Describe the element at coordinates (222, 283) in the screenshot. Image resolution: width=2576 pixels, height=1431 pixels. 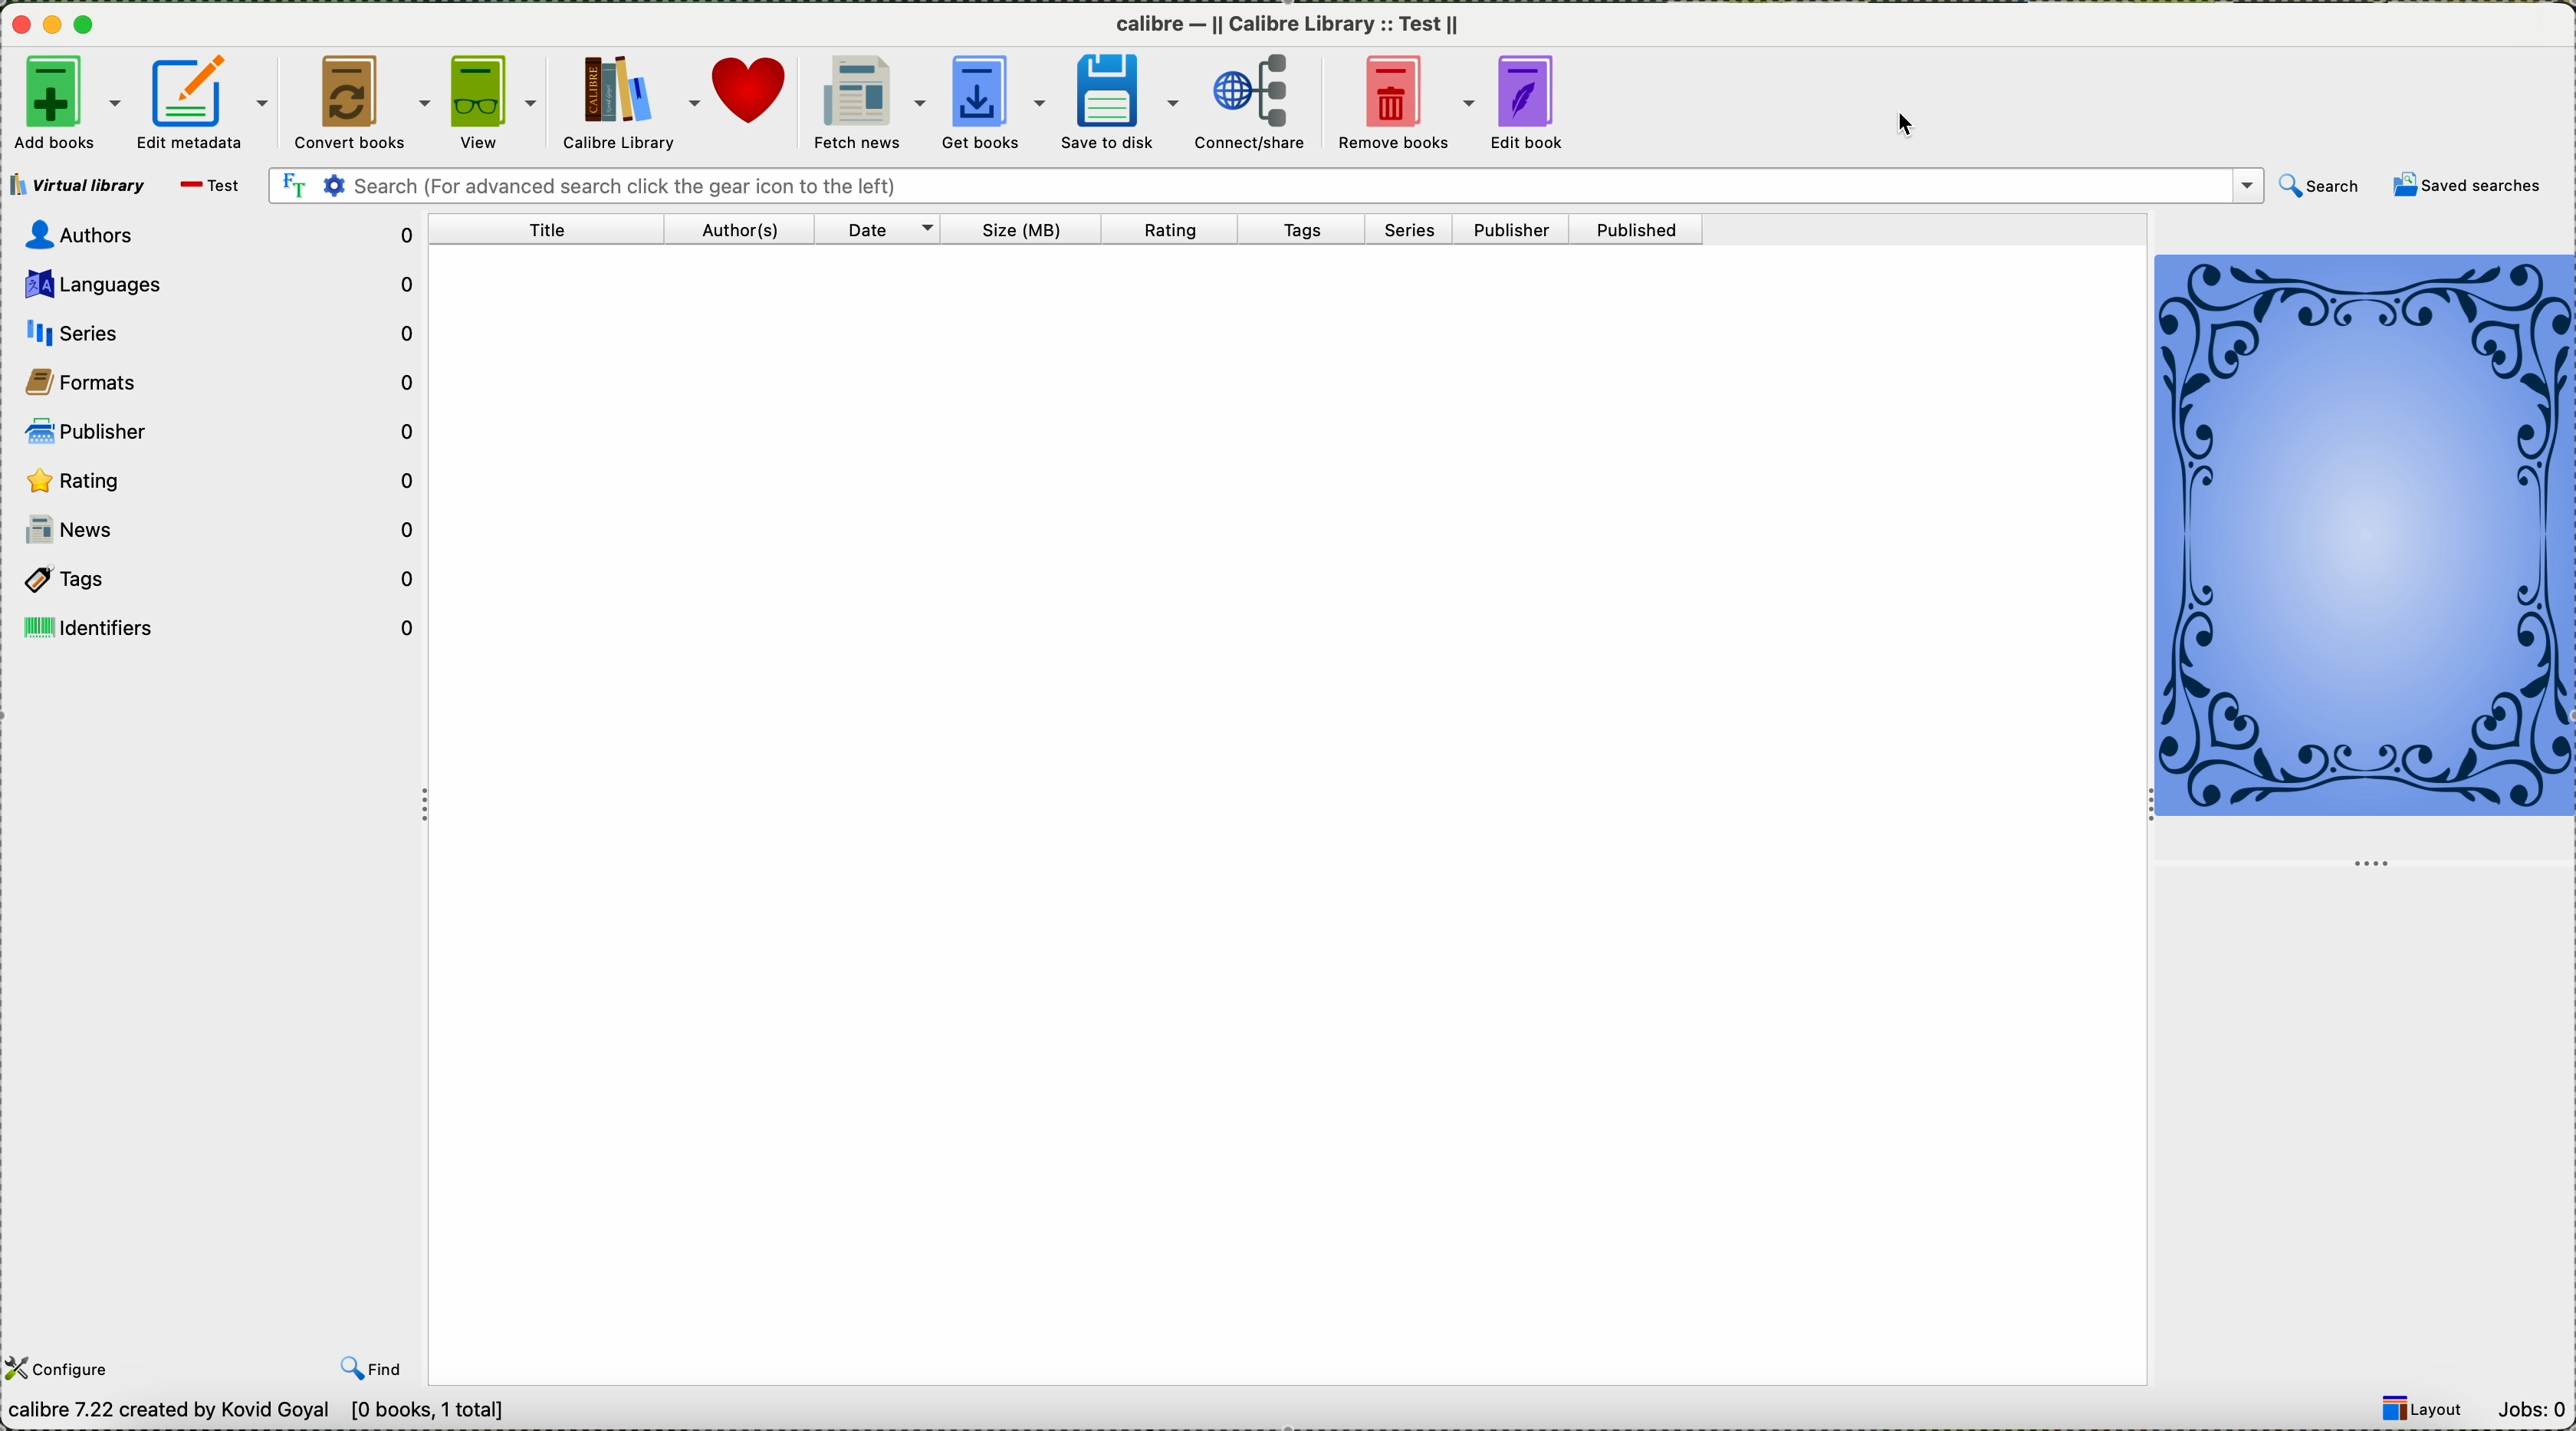
I see `Languages` at that location.